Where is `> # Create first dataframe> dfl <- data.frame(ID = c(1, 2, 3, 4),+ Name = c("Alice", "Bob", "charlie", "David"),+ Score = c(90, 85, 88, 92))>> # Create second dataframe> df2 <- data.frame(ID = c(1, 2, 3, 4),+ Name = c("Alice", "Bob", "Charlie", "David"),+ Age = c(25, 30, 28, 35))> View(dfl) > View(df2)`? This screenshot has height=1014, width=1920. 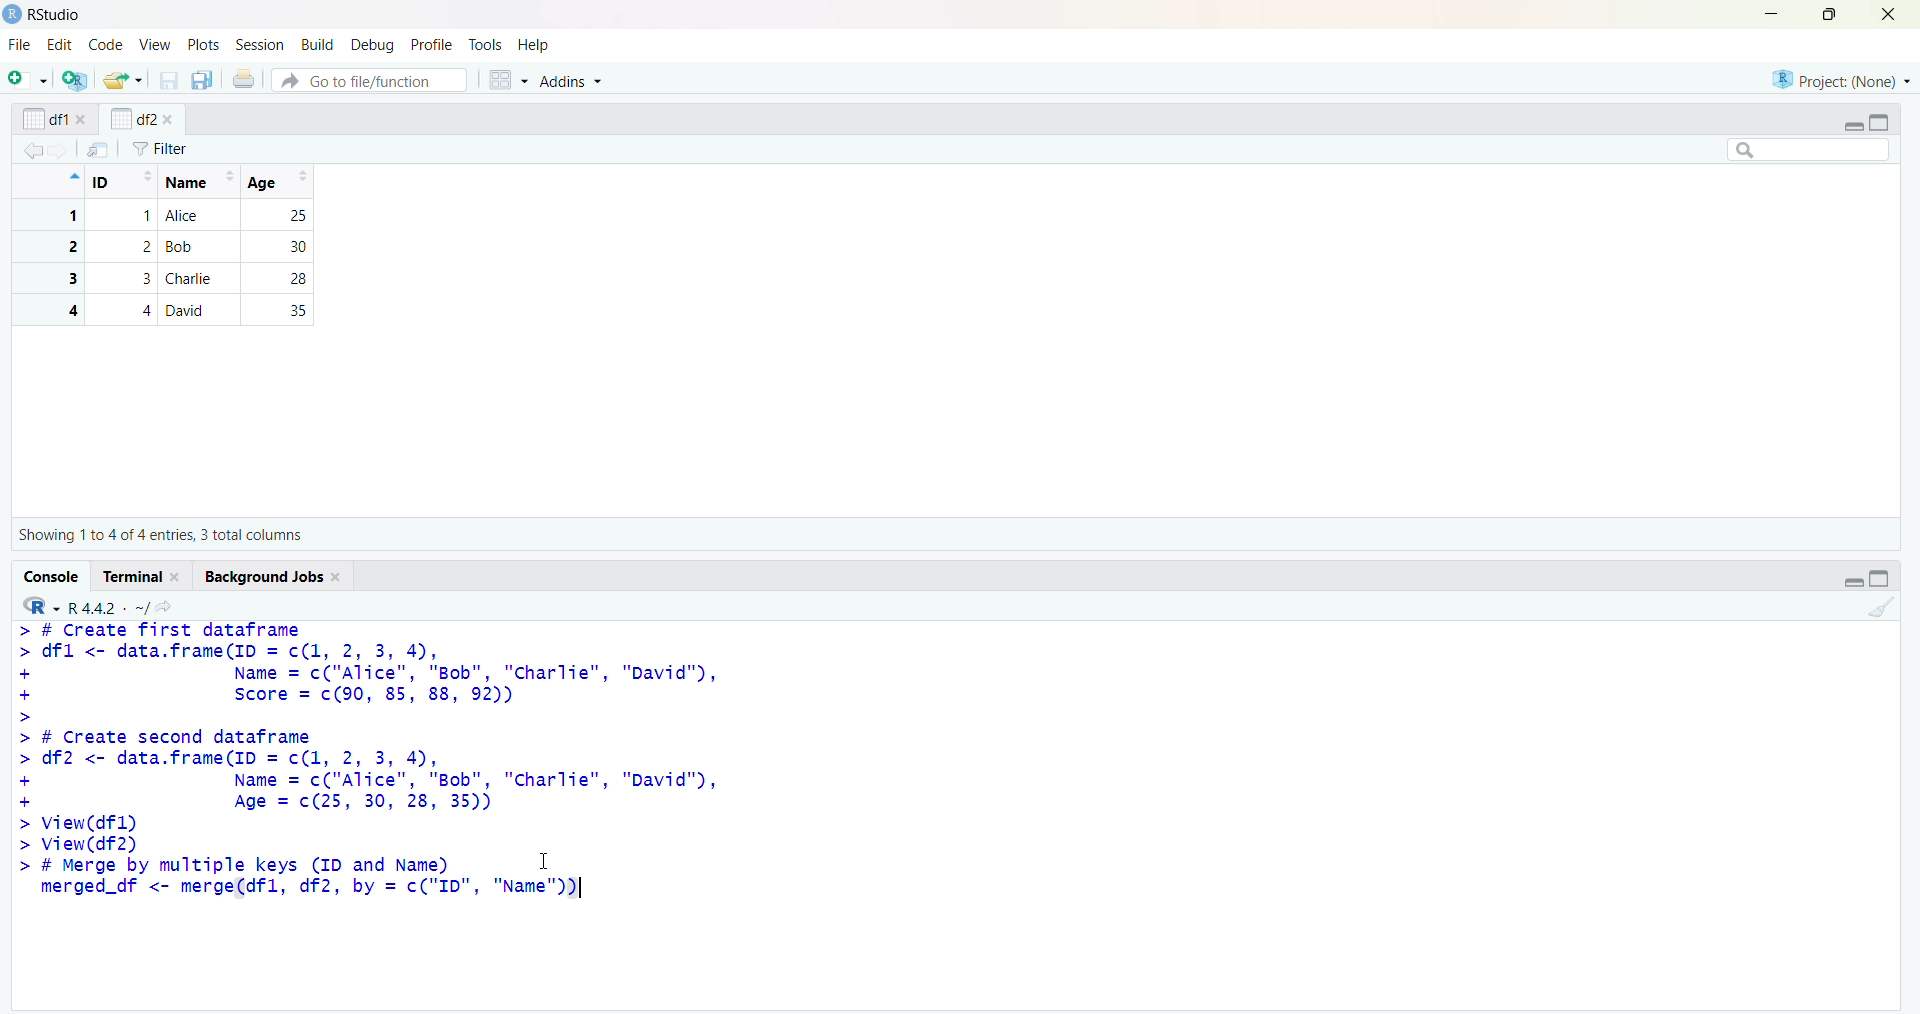 > # Create first dataframe> dfl <- data.frame(ID = c(1, 2, 3, 4),+ Name = c("Alice", "Bob", "charlie", "David"),+ Score = c(90, 85, 88, 92))>> # Create second dataframe> df2 <- data.frame(ID = c(1, 2, 3, 4),+ Name = c("Alice", "Bob", "Charlie", "David"),+ Age = c(25, 30, 28, 35))> View(dfl) > View(df2) is located at coordinates (370, 738).